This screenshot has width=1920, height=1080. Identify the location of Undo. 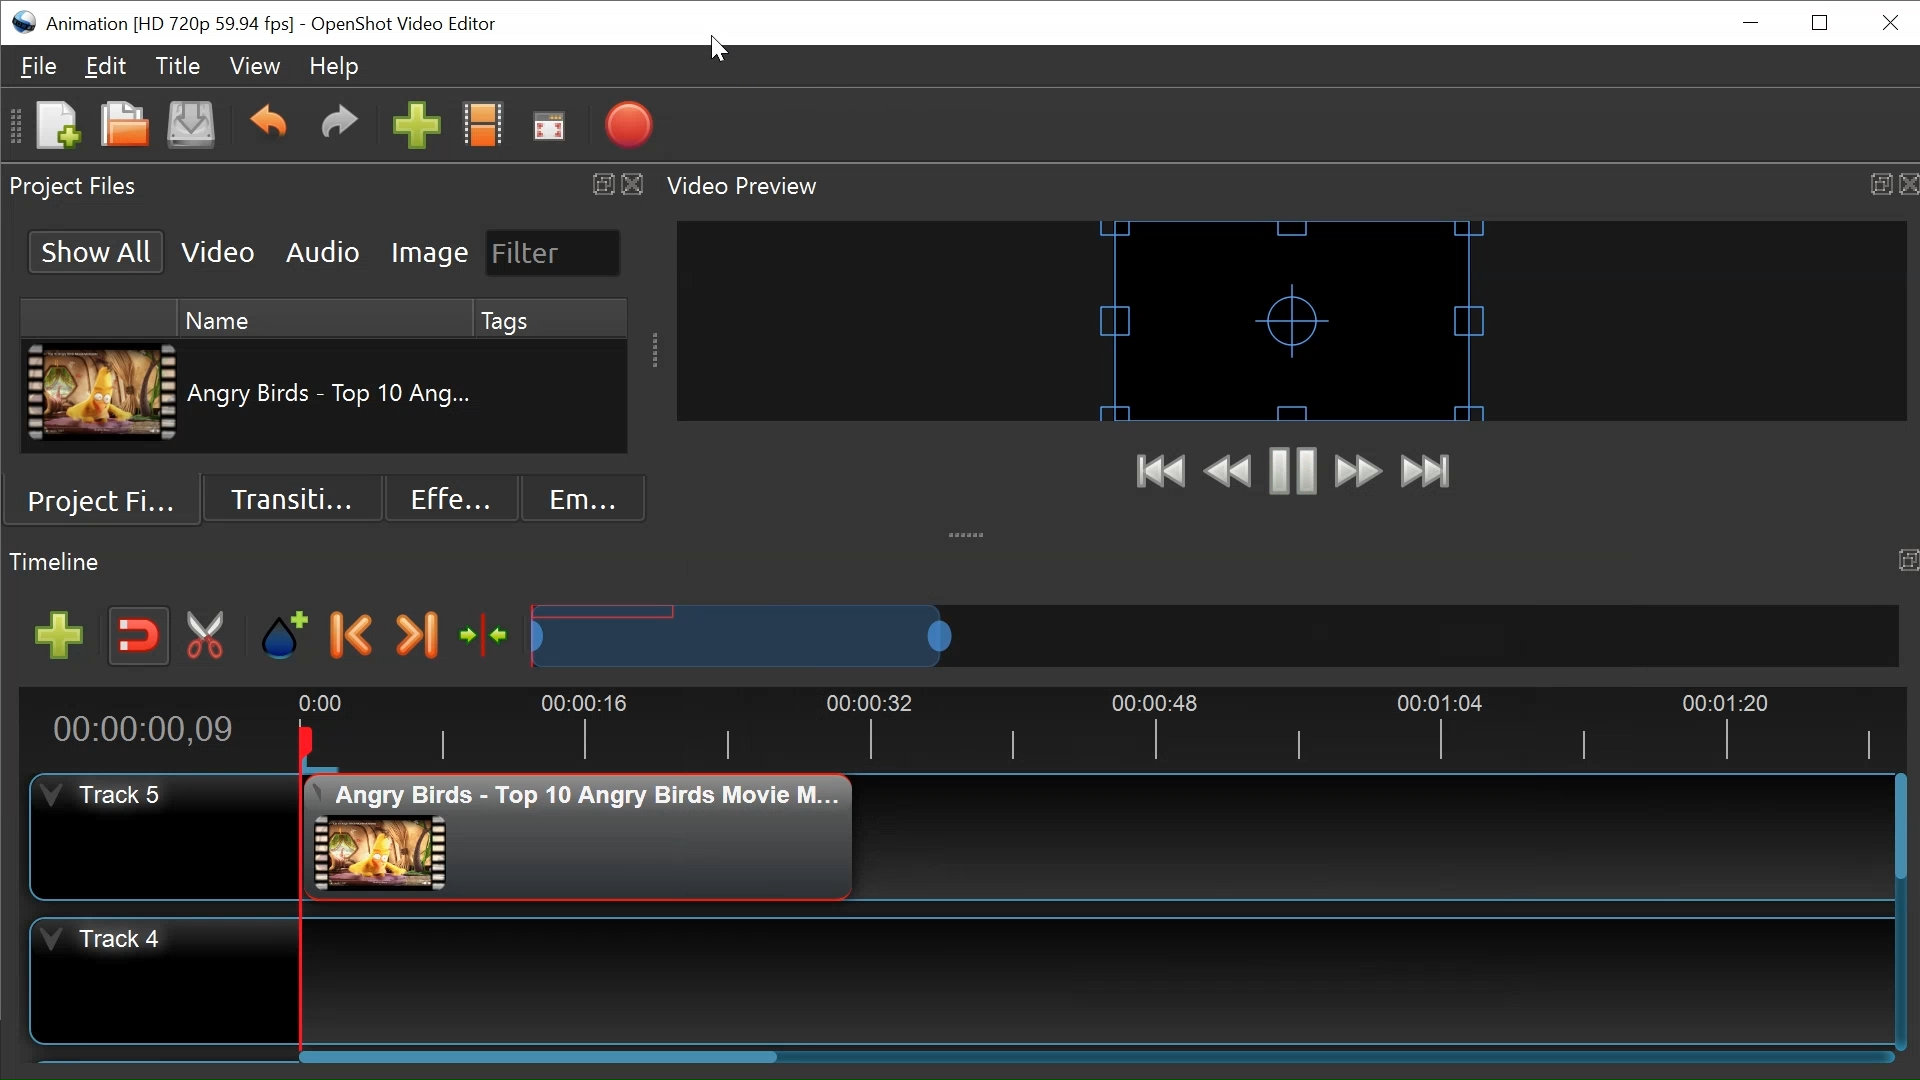
(271, 125).